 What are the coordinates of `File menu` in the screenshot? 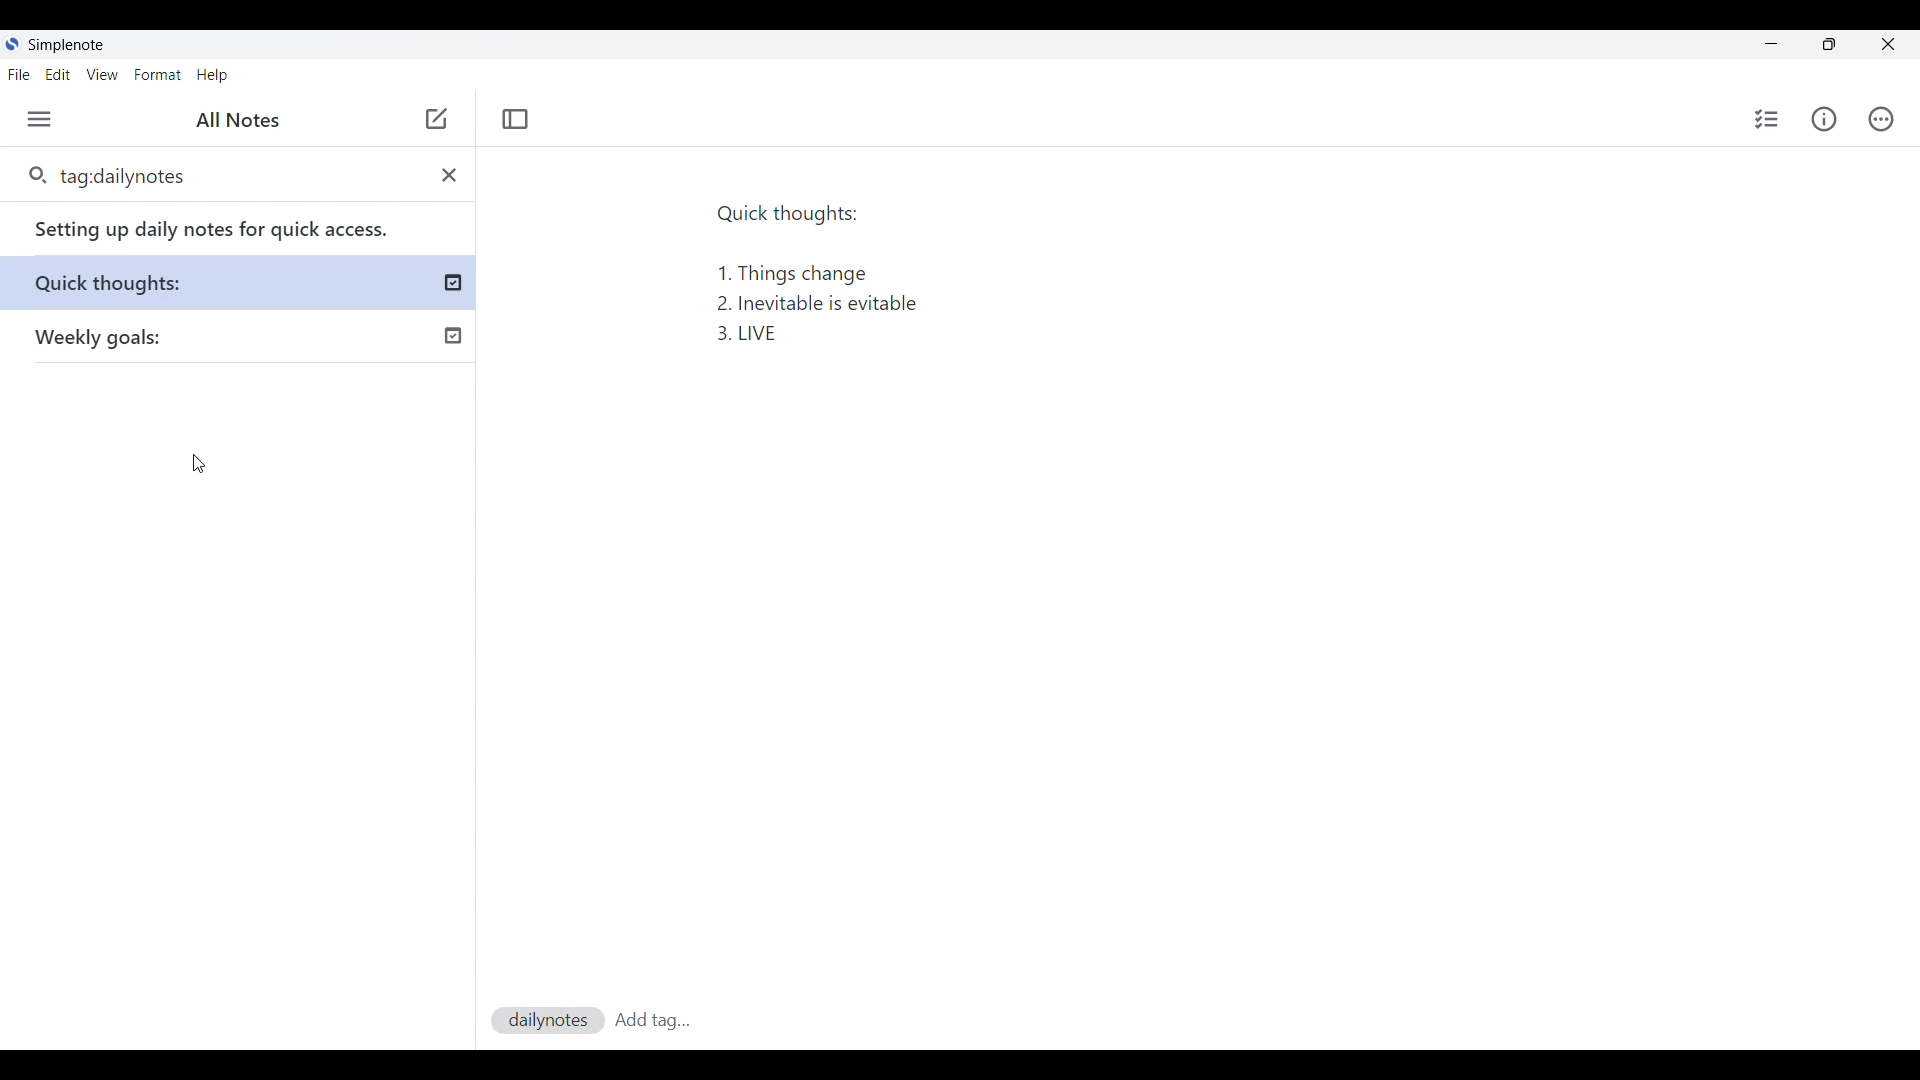 It's located at (19, 75).